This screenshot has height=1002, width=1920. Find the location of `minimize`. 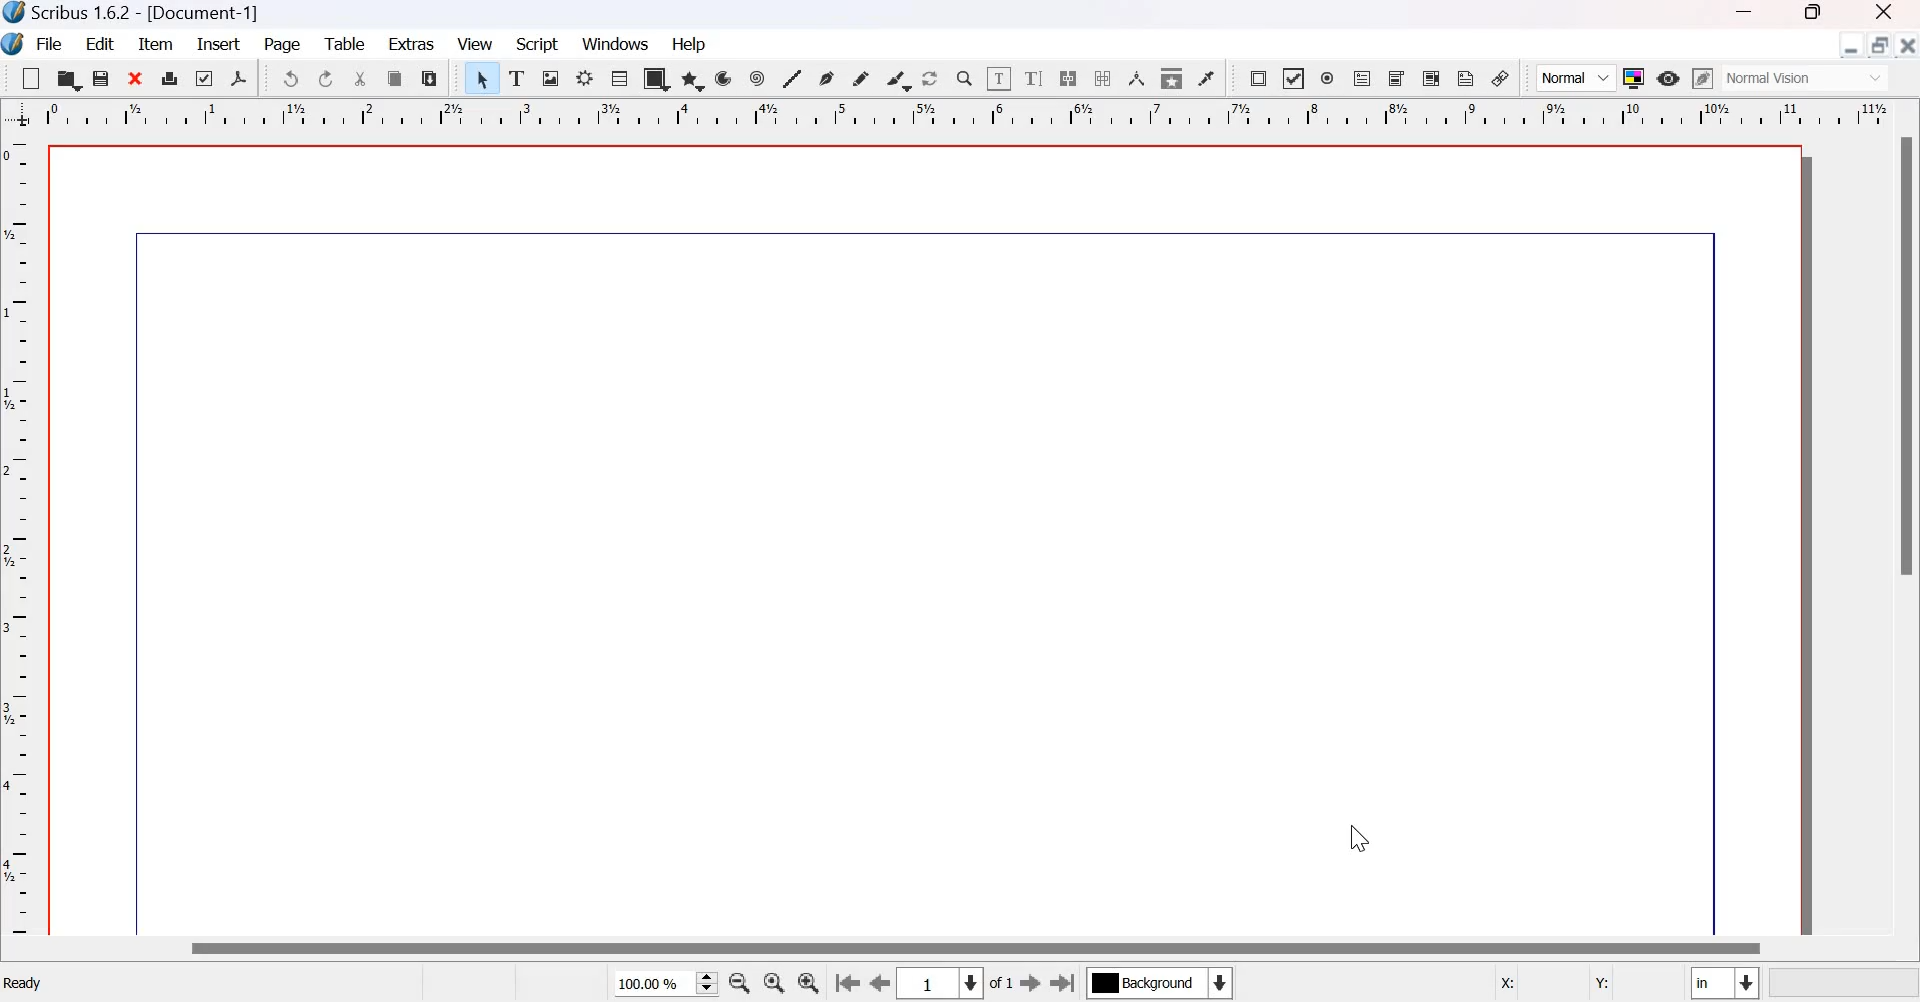

minimize is located at coordinates (1747, 14).